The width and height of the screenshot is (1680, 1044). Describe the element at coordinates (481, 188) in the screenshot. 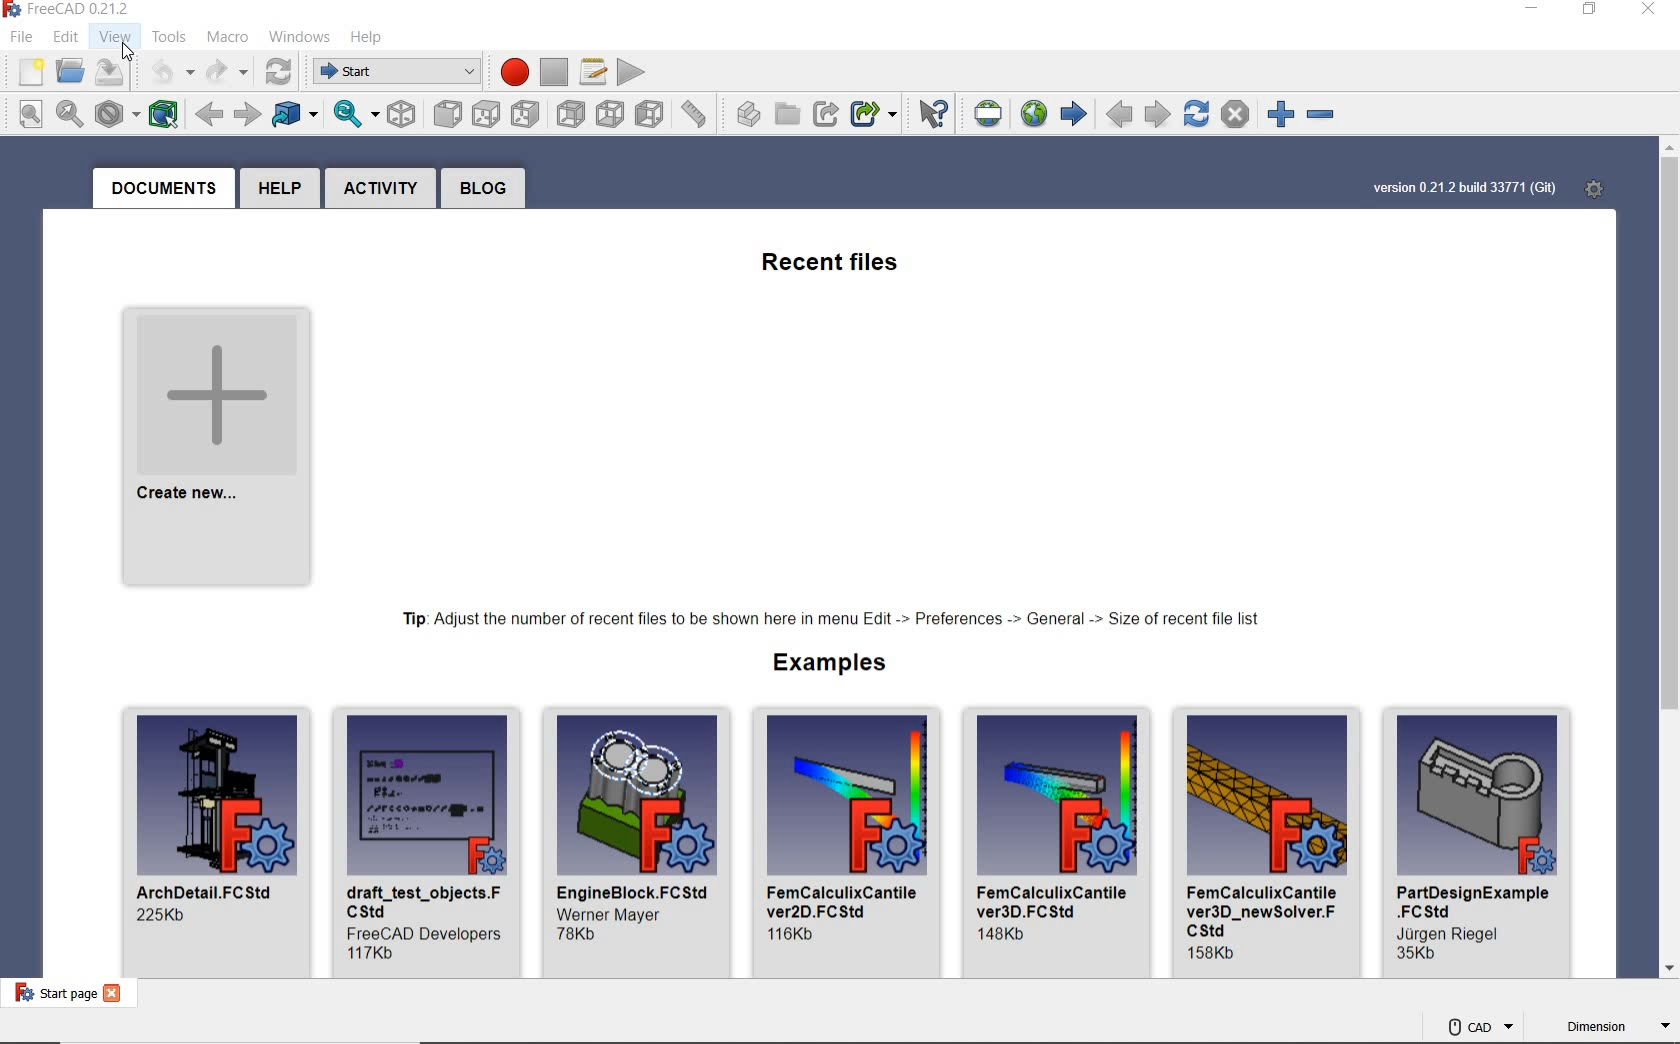

I see `blog` at that location.